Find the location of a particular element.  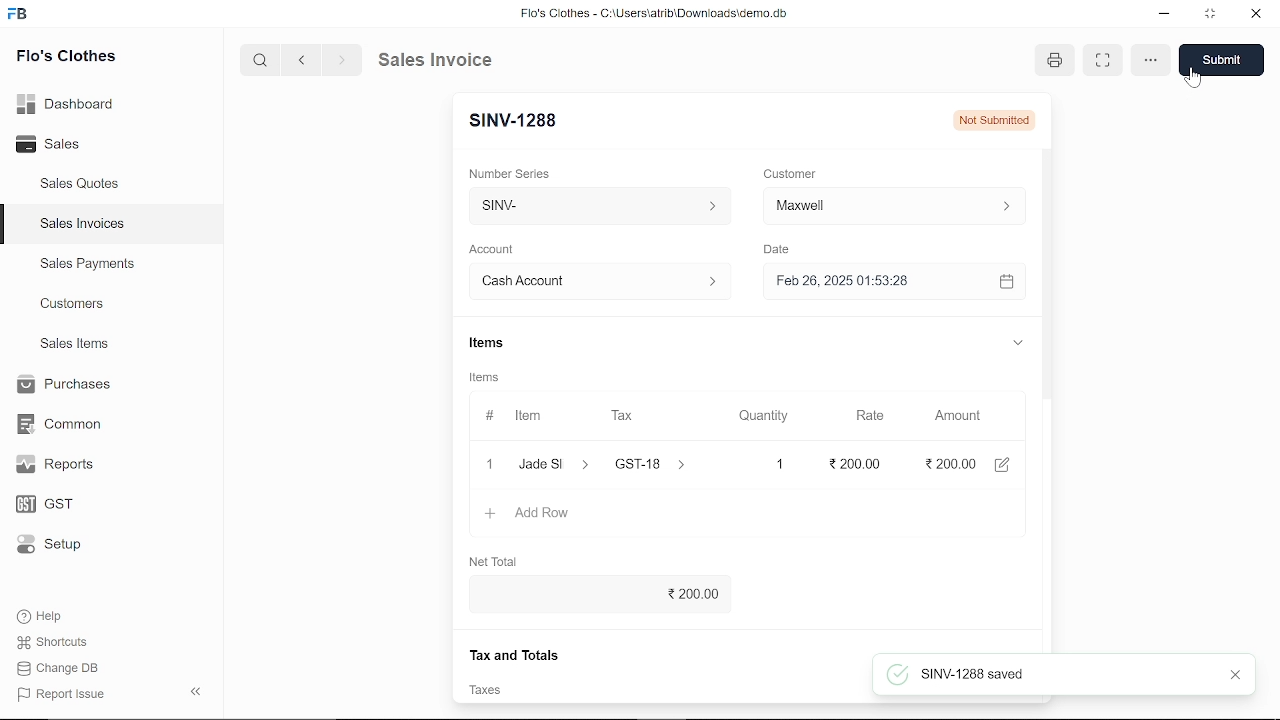

Reports. is located at coordinates (63, 464).